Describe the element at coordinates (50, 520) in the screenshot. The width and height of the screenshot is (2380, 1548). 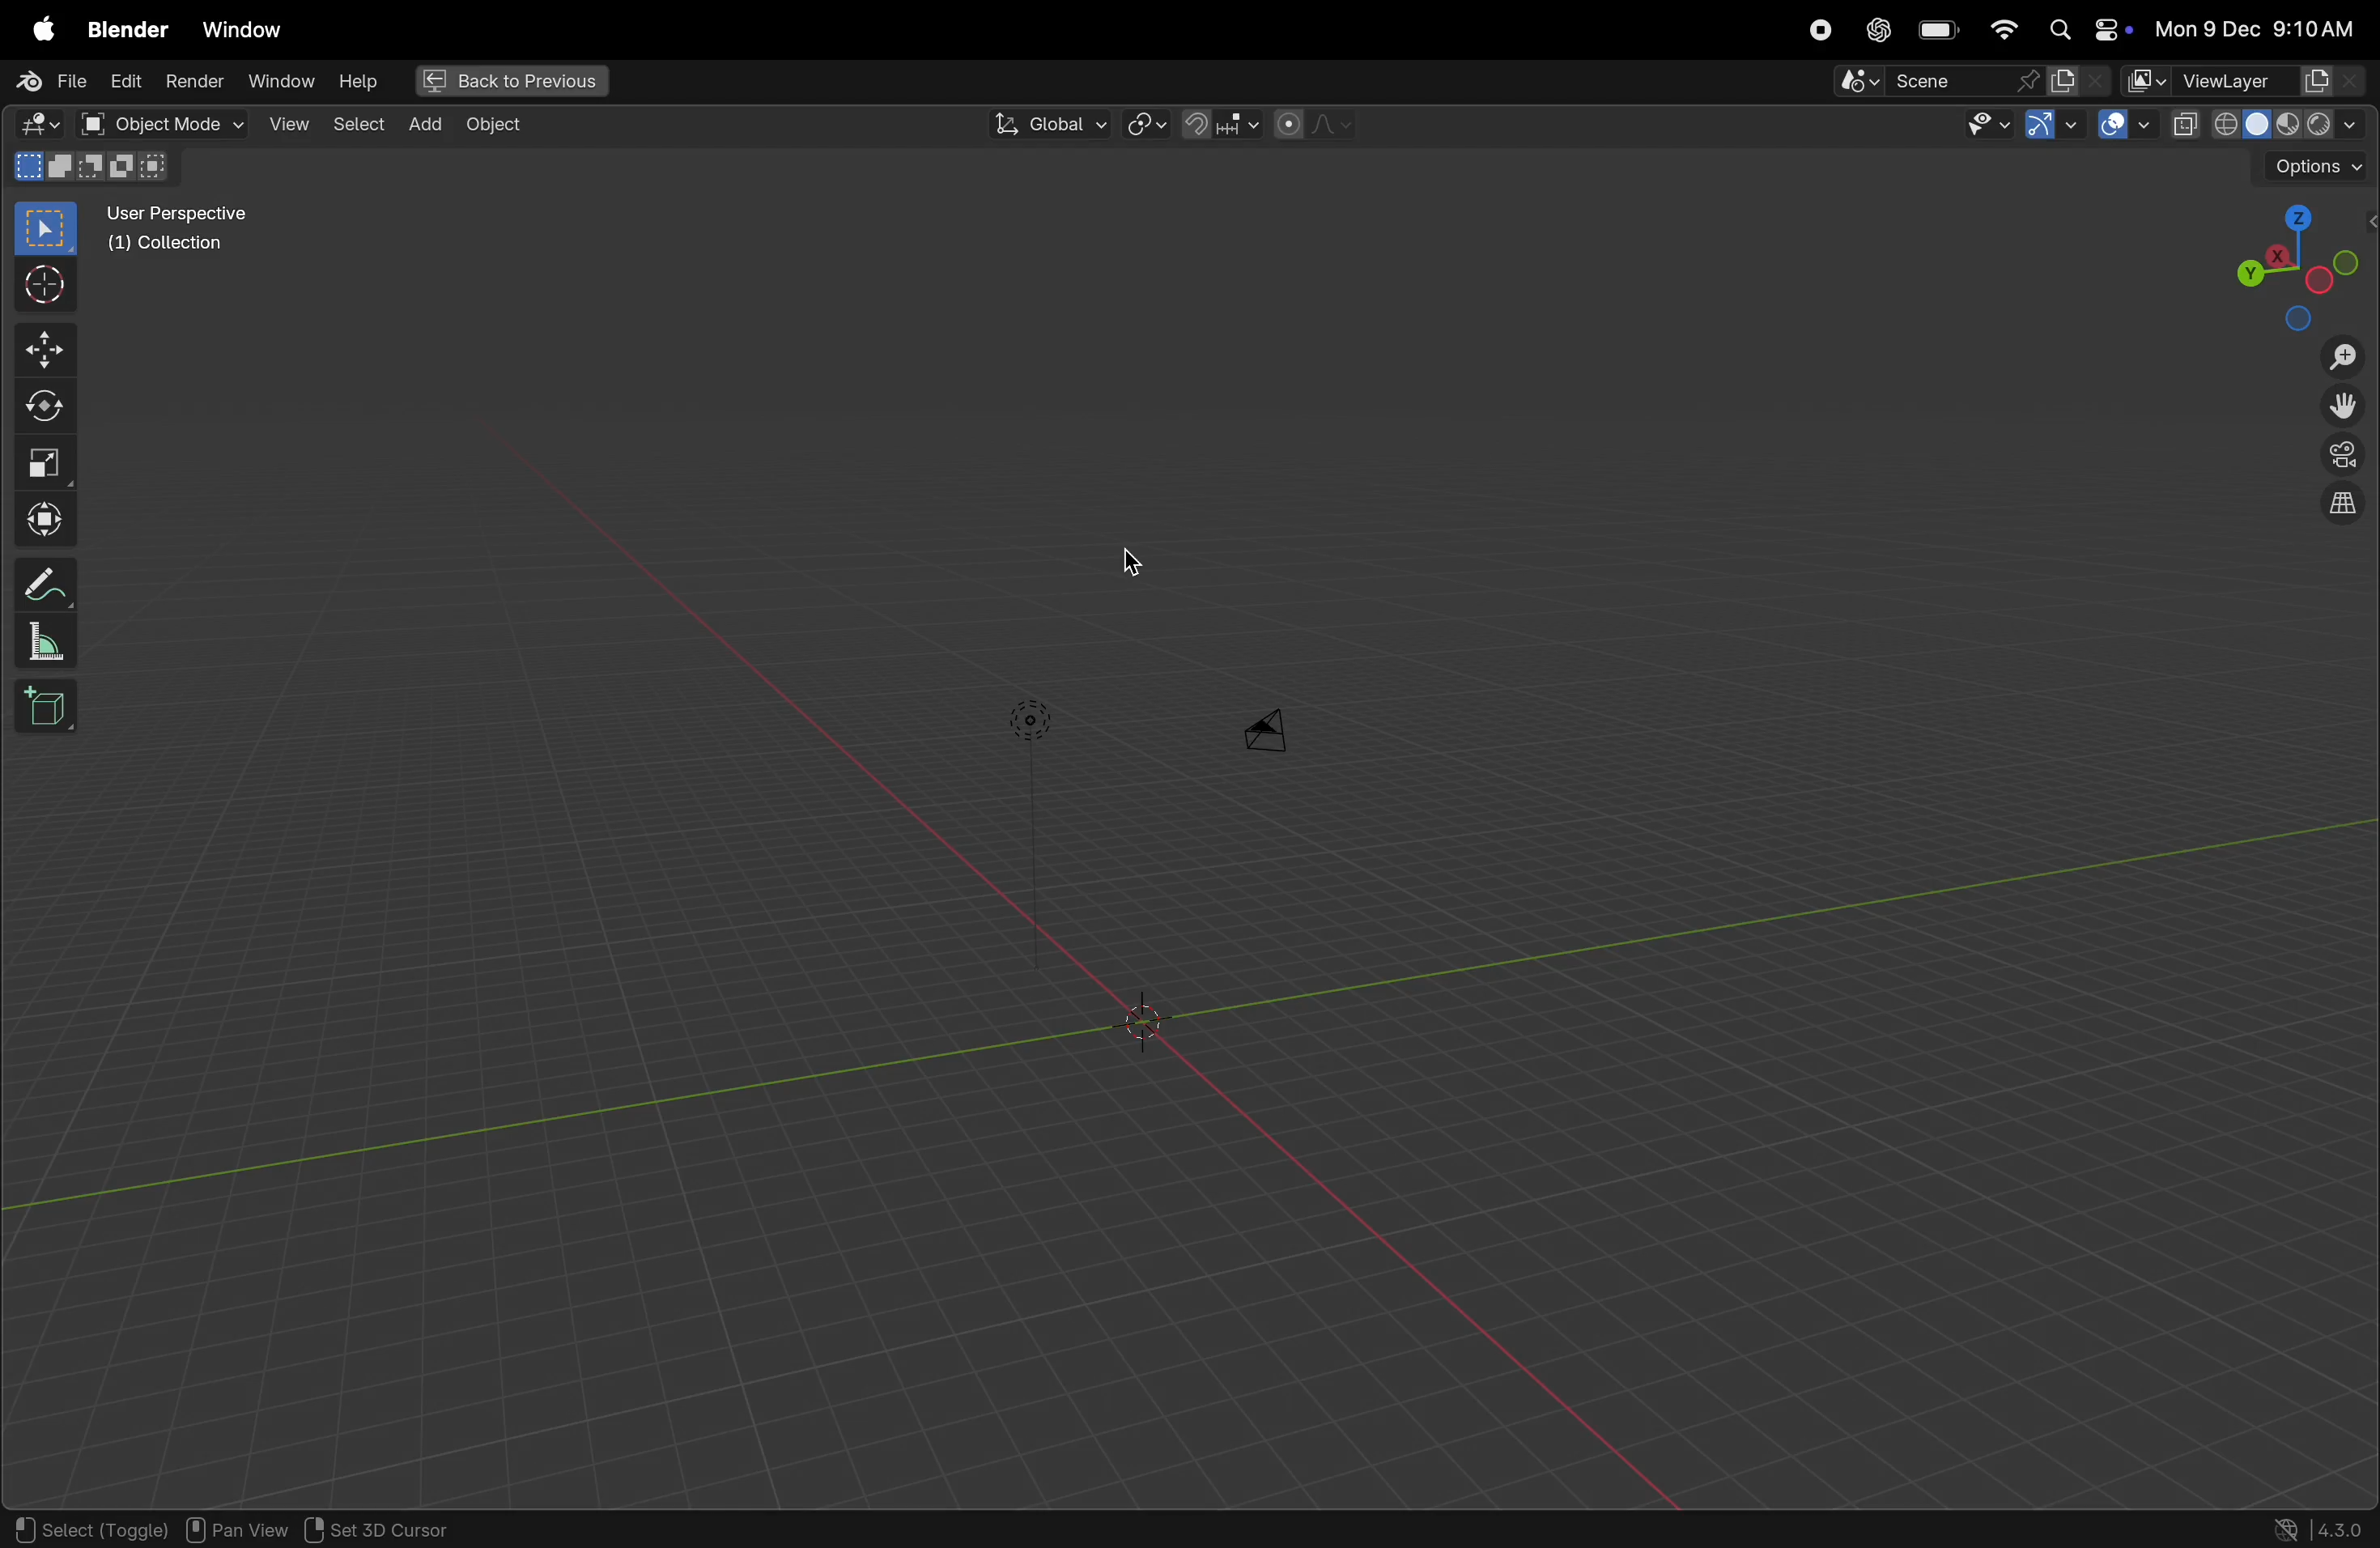
I see `transform` at that location.